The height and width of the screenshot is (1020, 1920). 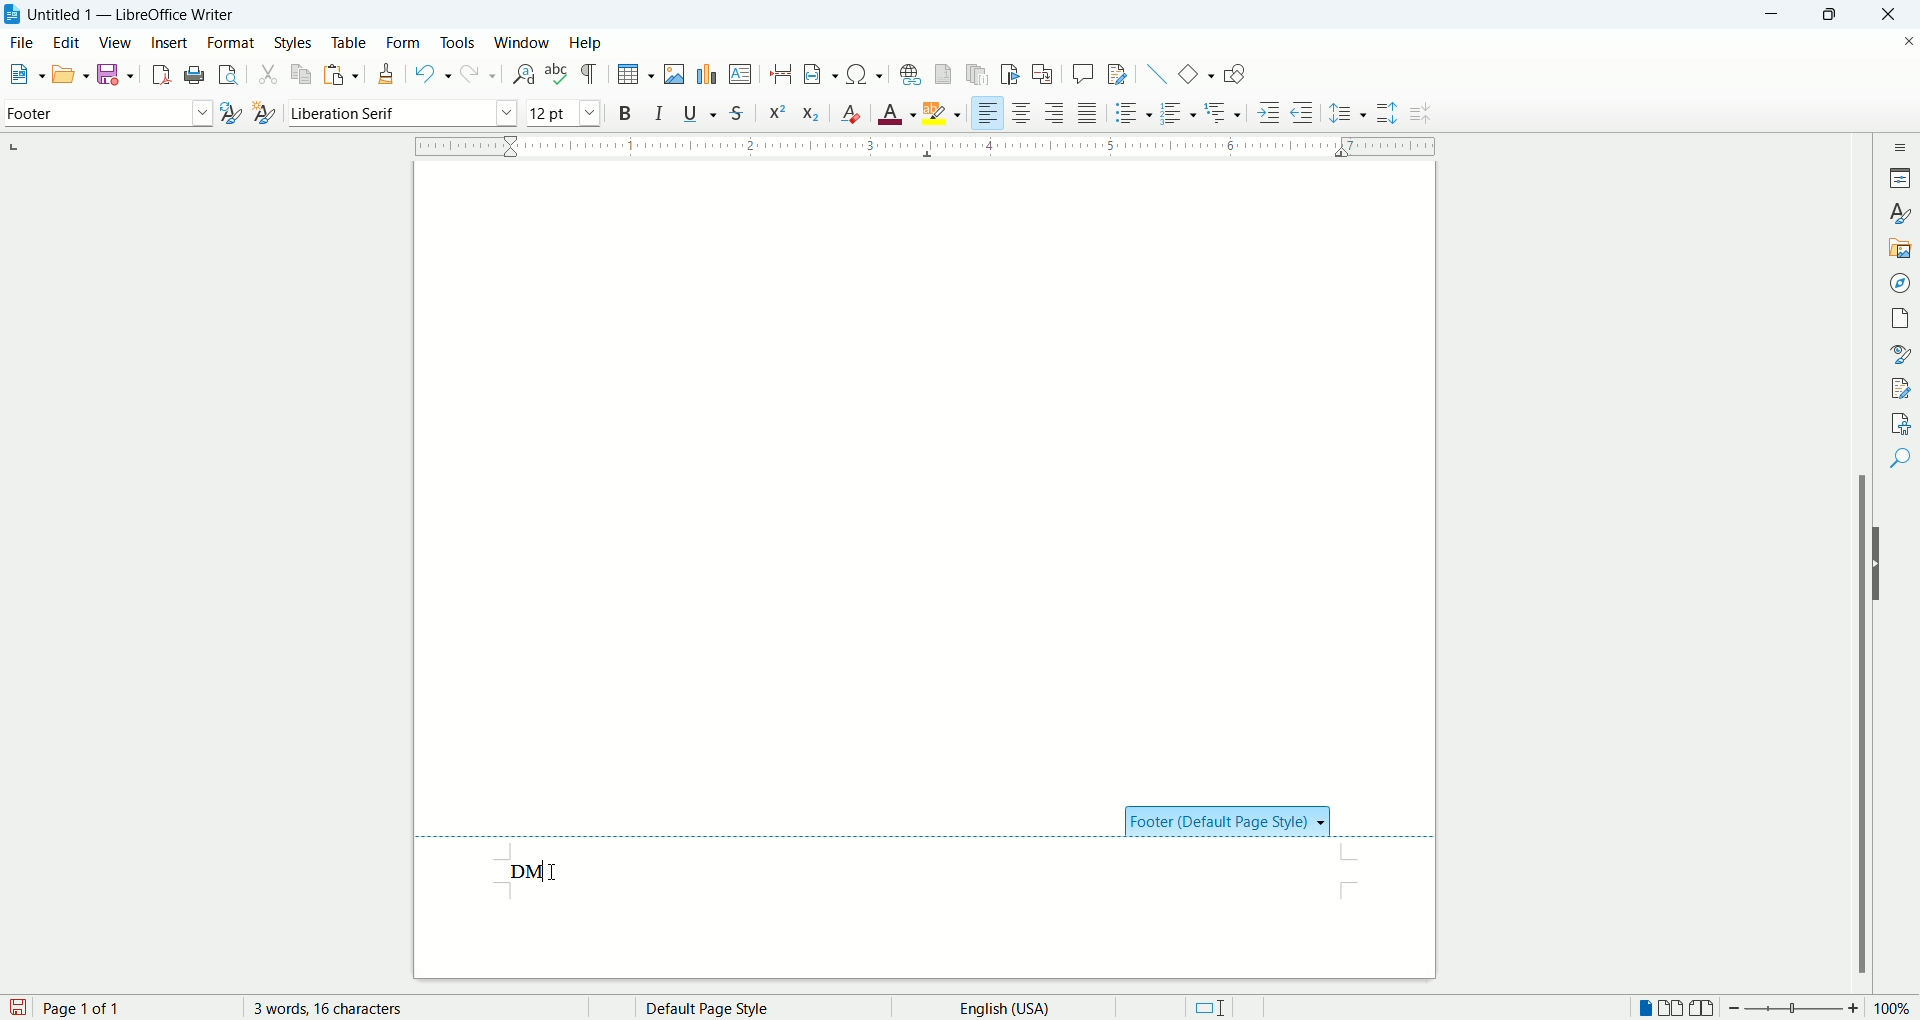 What do you see at coordinates (1703, 1009) in the screenshot?
I see `book view` at bounding box center [1703, 1009].